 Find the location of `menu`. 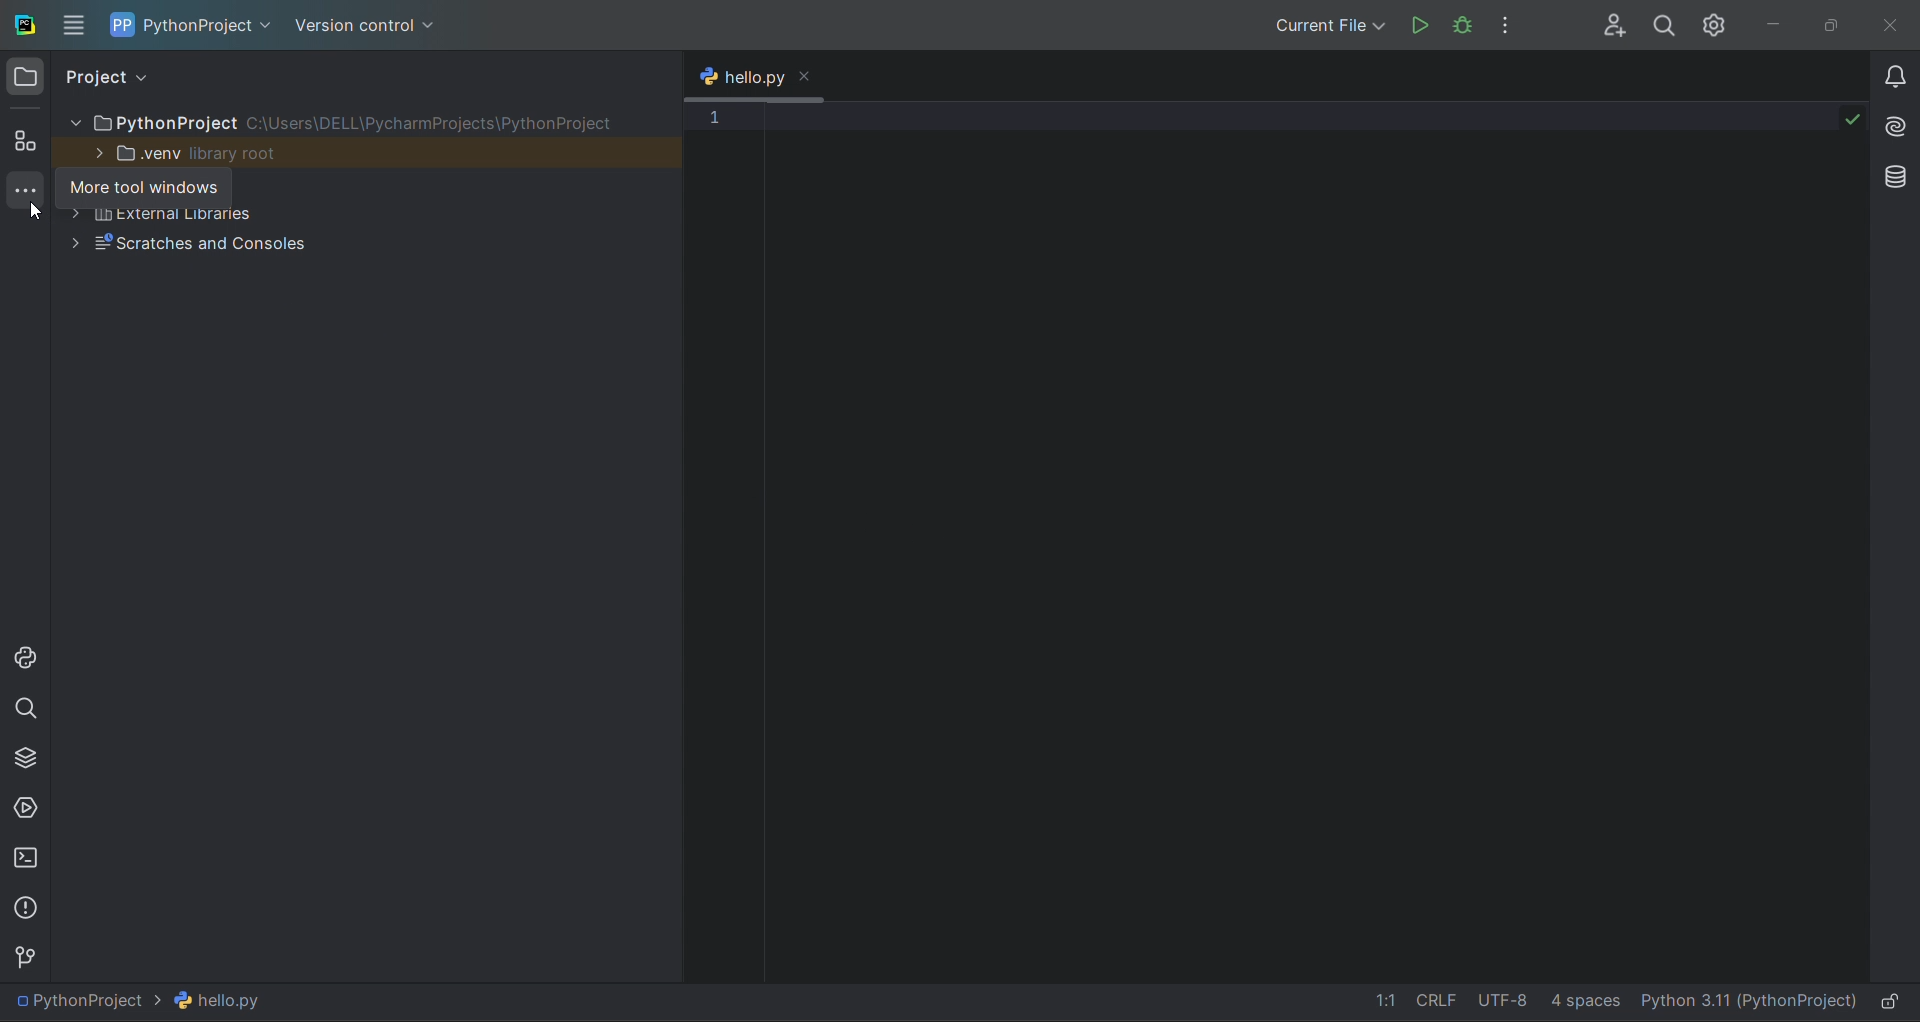

menu is located at coordinates (74, 26).